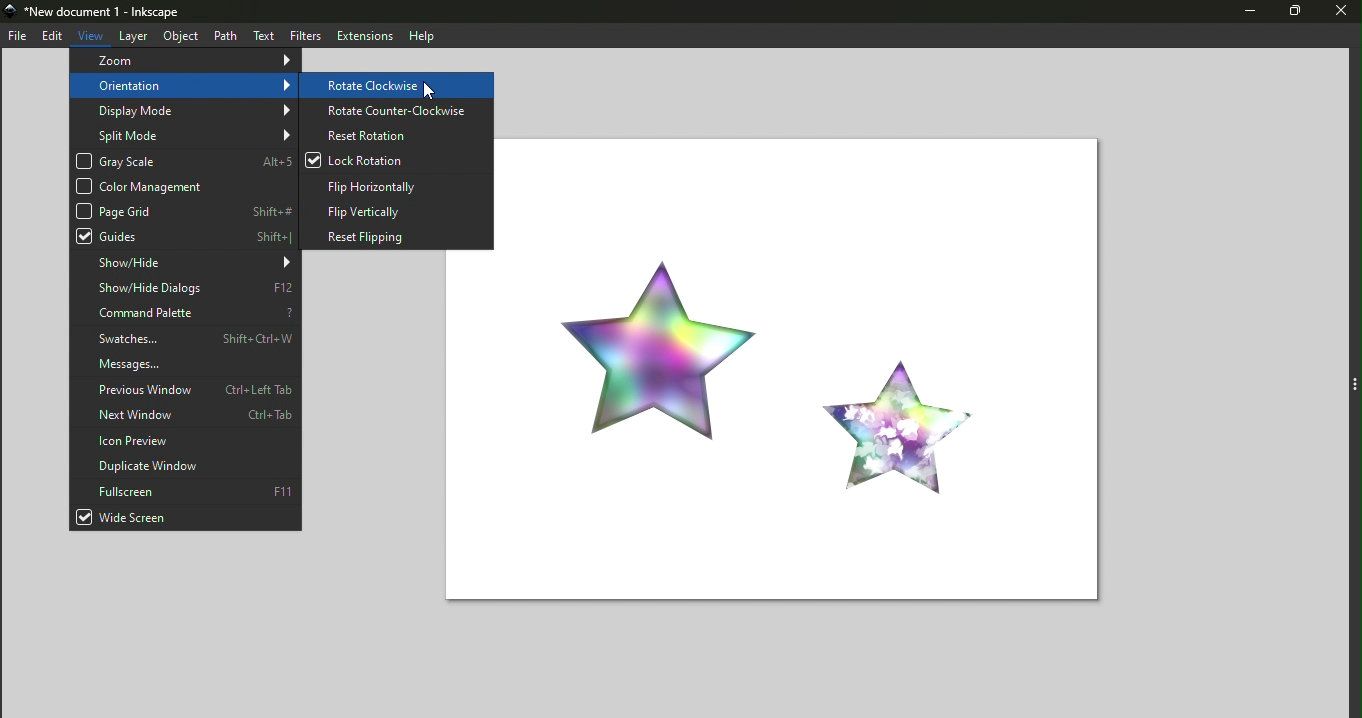  What do you see at coordinates (186, 441) in the screenshot?
I see `Icon preview` at bounding box center [186, 441].